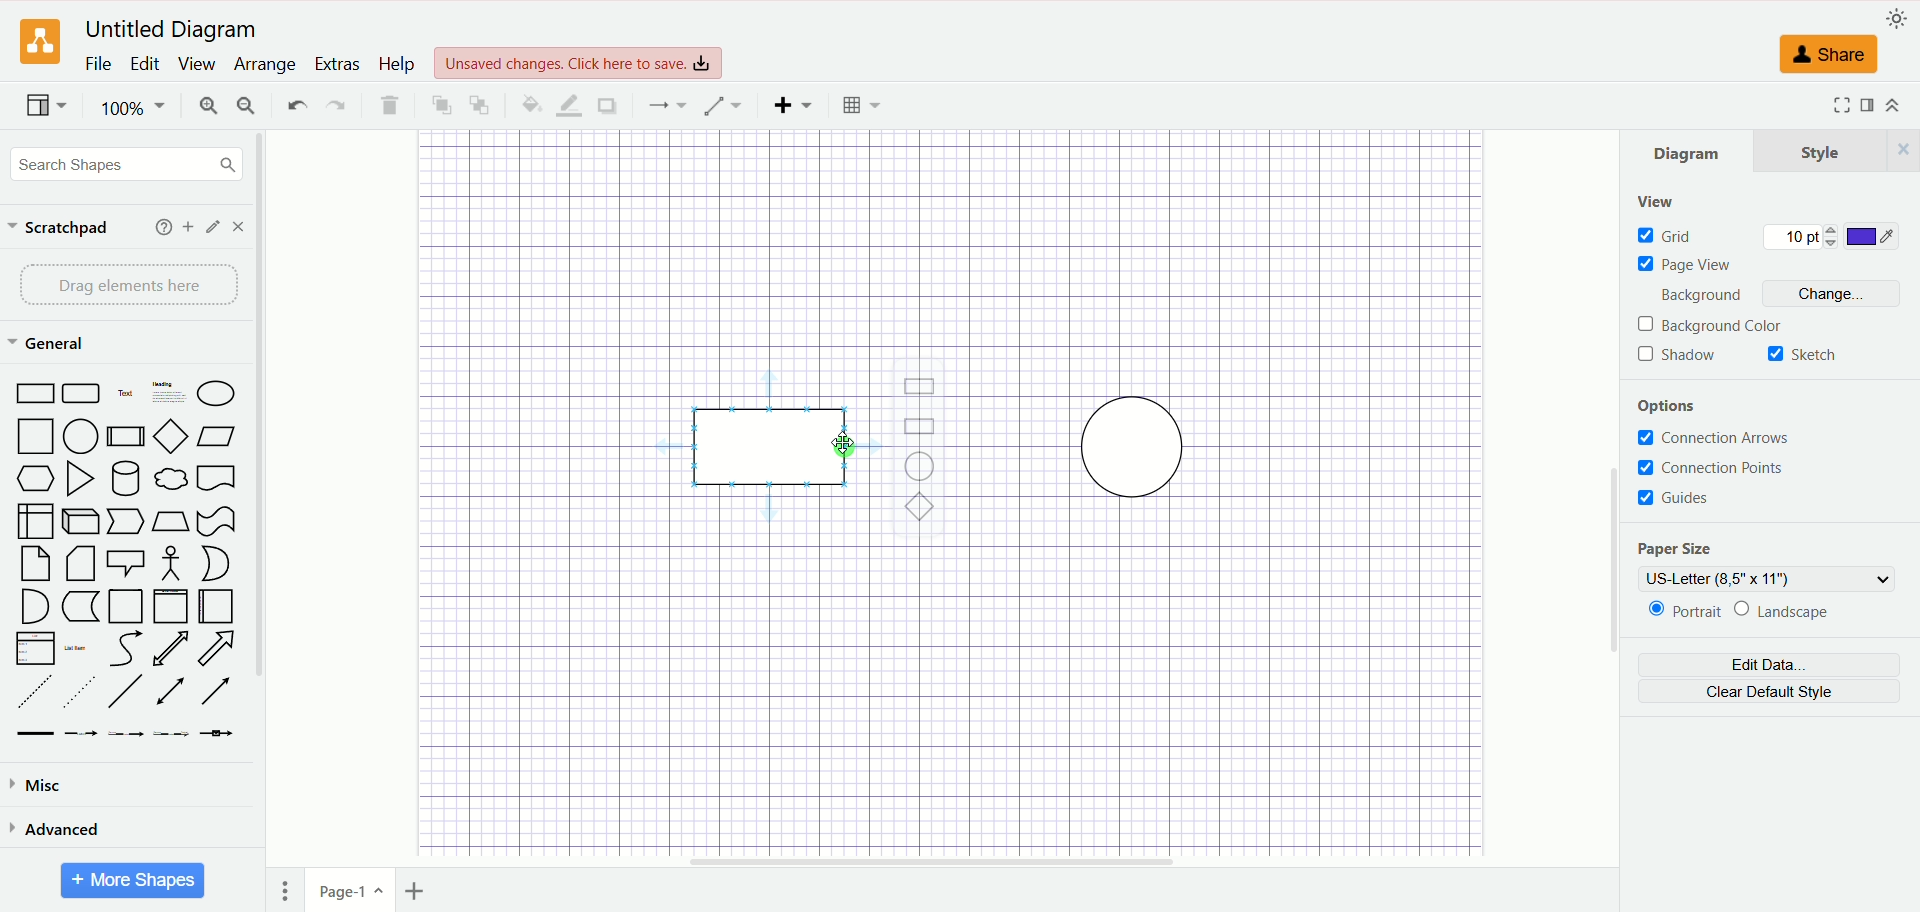  What do you see at coordinates (528, 104) in the screenshot?
I see `fill color` at bounding box center [528, 104].